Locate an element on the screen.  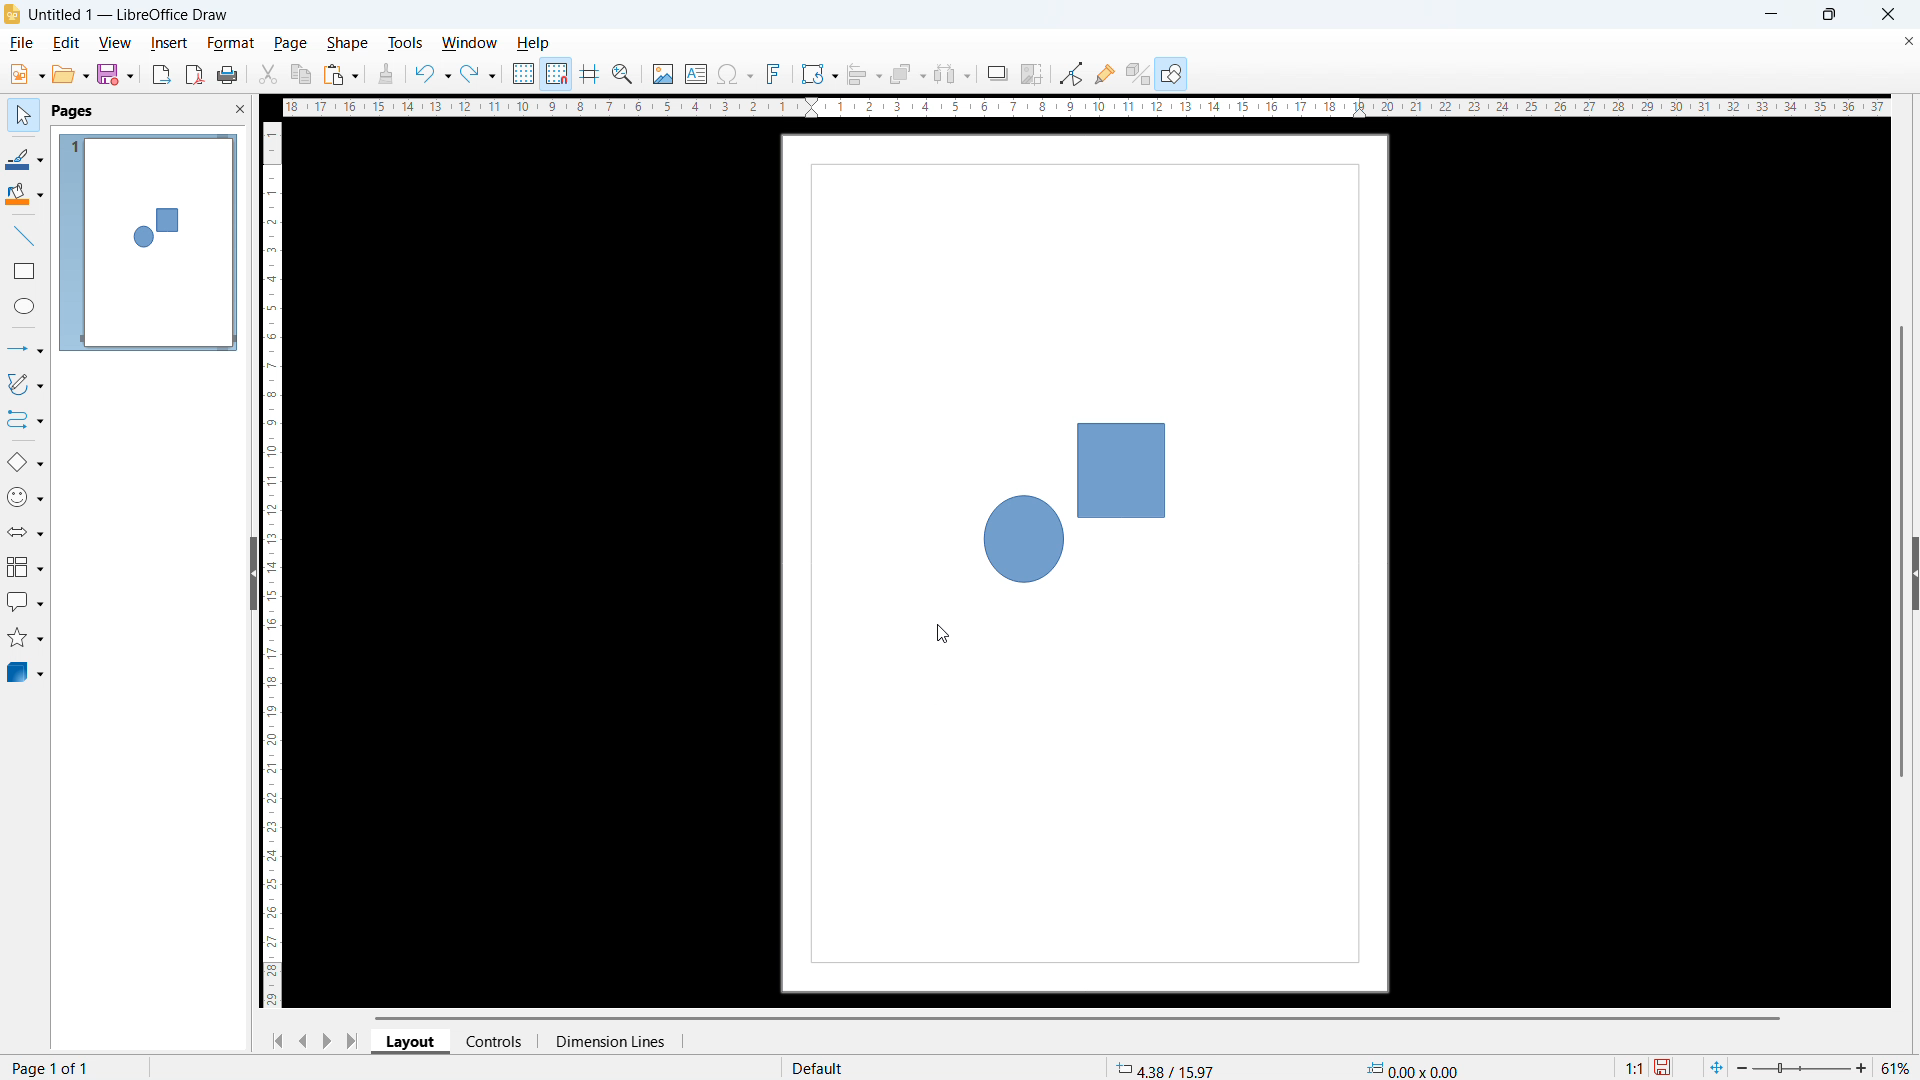
show gluepoint function is located at coordinates (1106, 73).